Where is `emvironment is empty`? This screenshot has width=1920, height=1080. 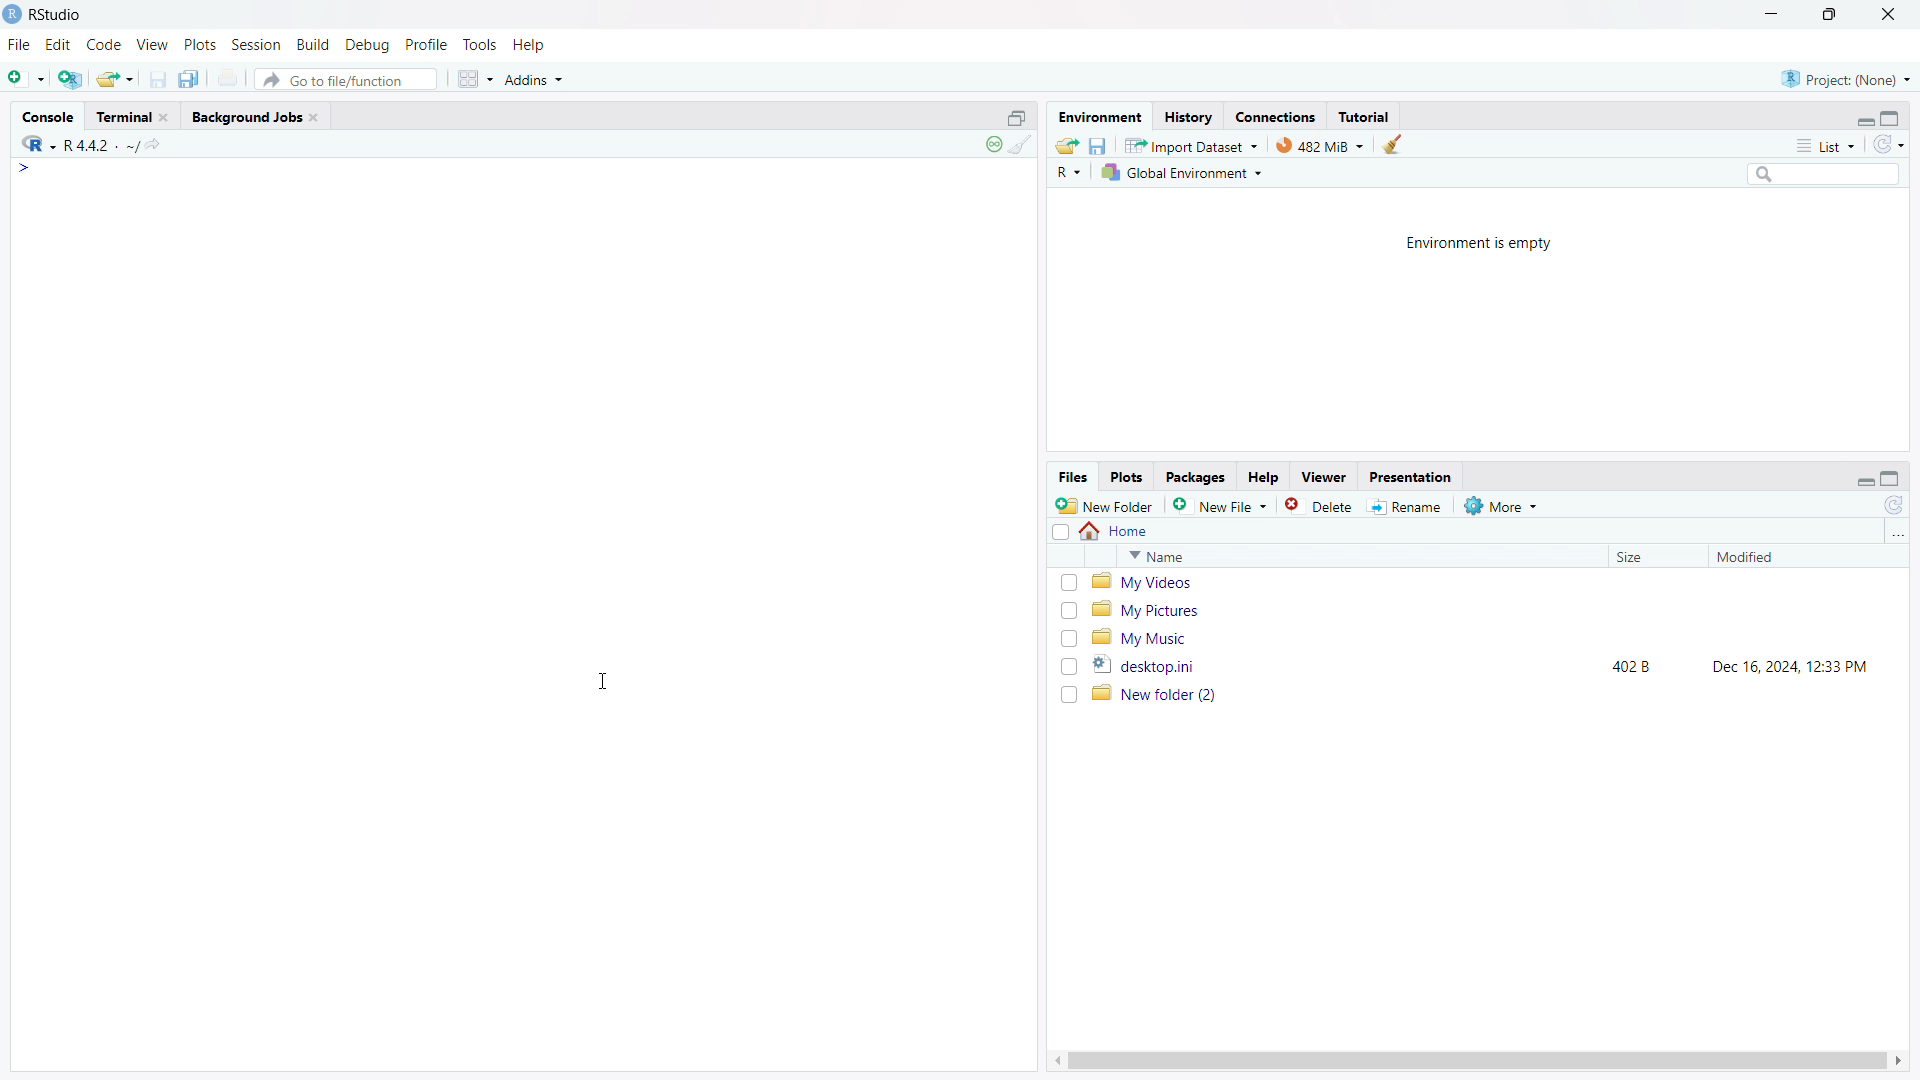 emvironment is empty is located at coordinates (1480, 244).